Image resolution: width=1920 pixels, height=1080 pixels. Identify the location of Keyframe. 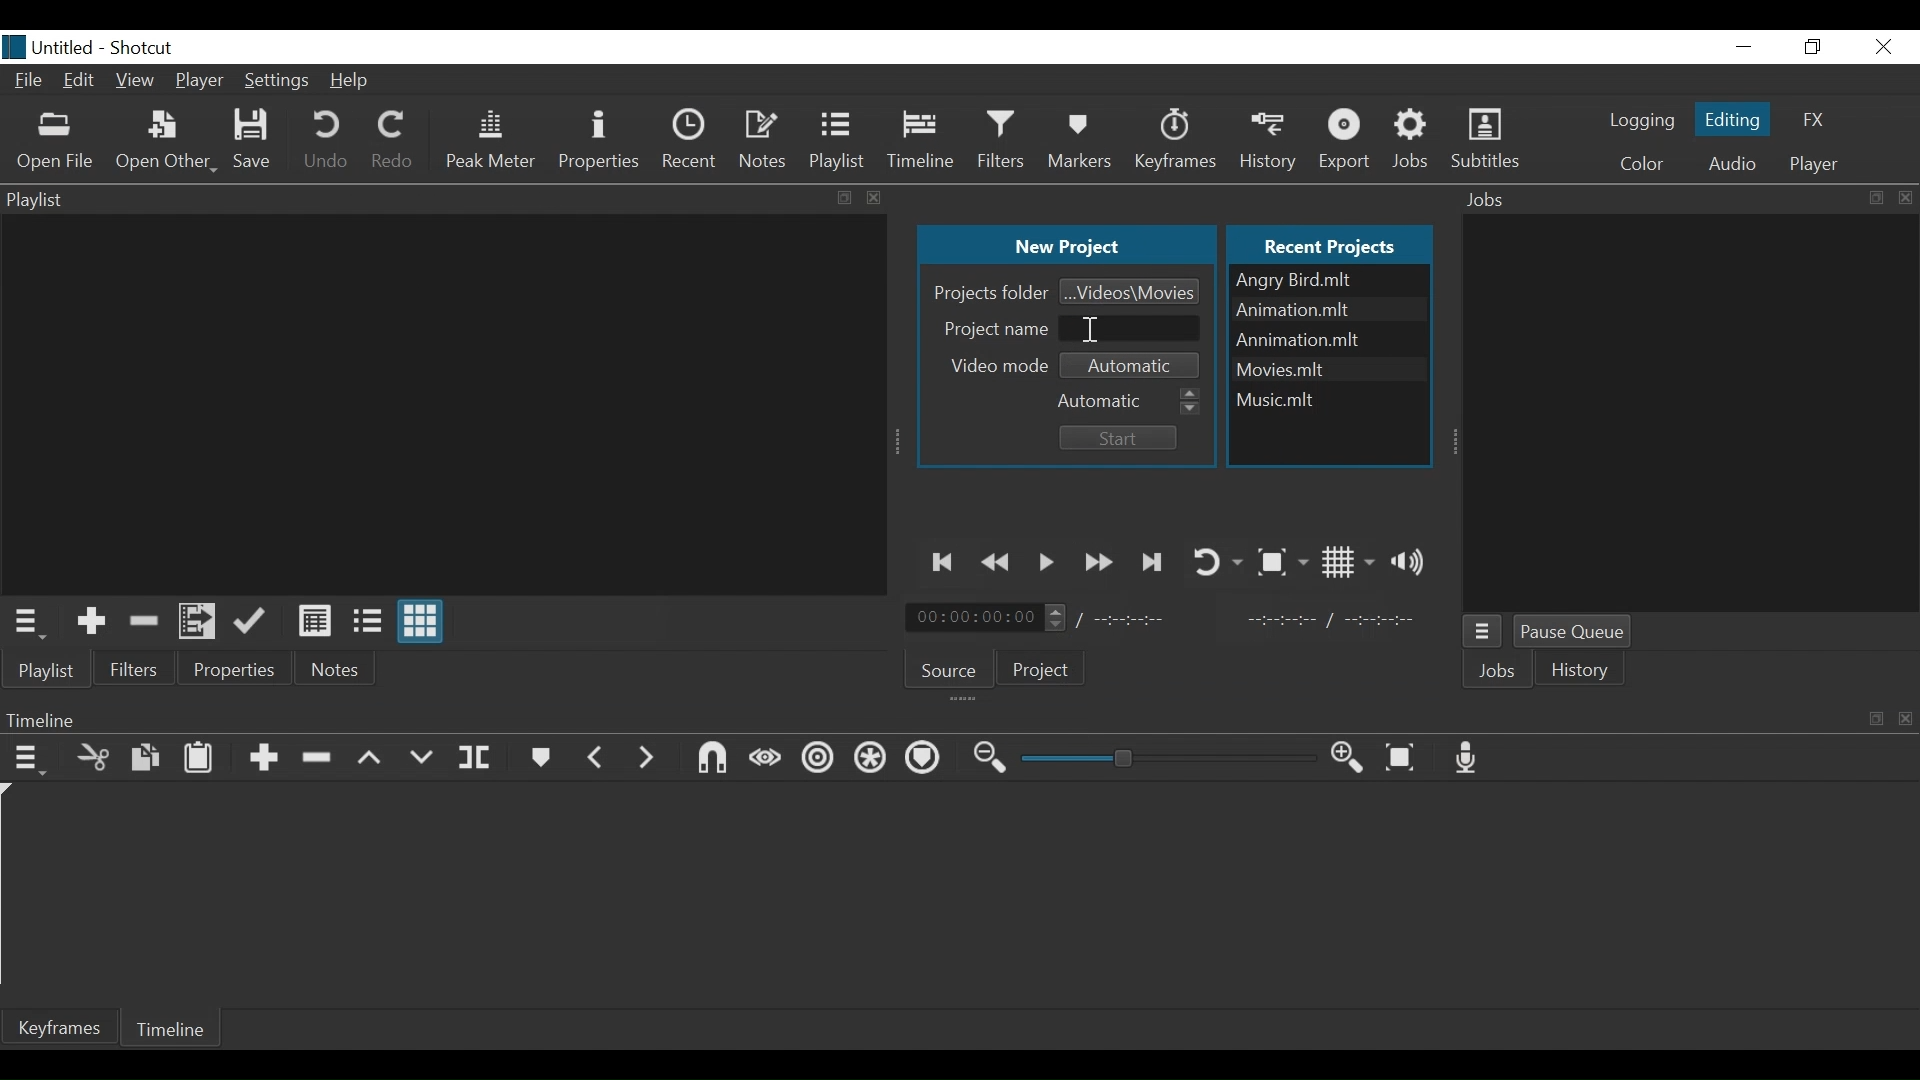
(61, 1027).